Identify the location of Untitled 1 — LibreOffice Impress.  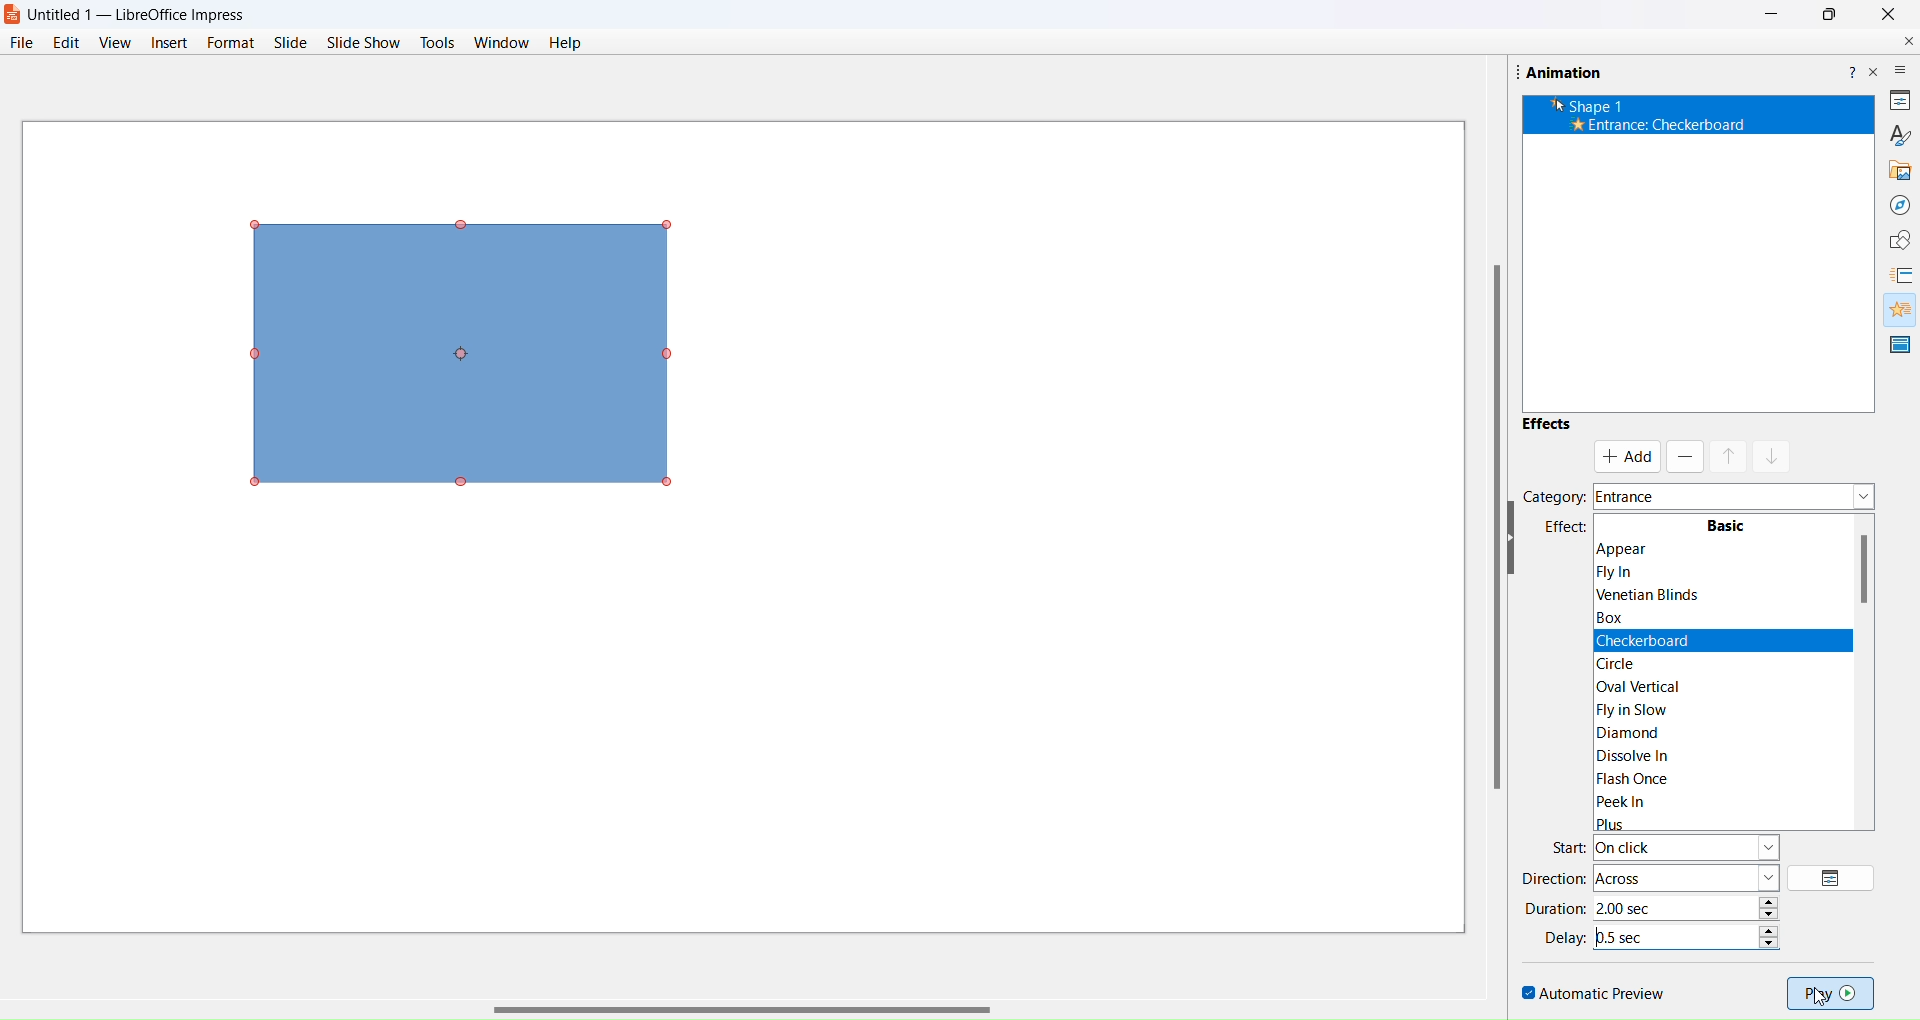
(149, 13).